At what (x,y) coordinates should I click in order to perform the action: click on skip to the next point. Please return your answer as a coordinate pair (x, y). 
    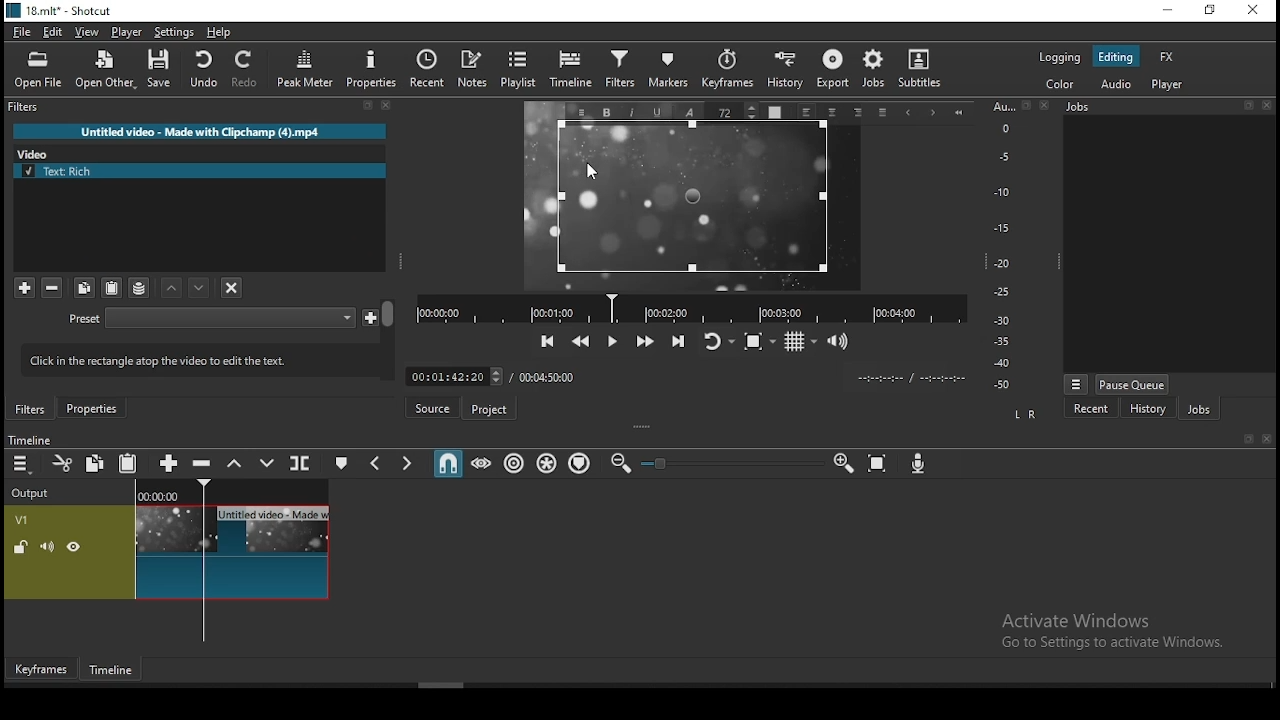
    Looking at the image, I should click on (679, 340).